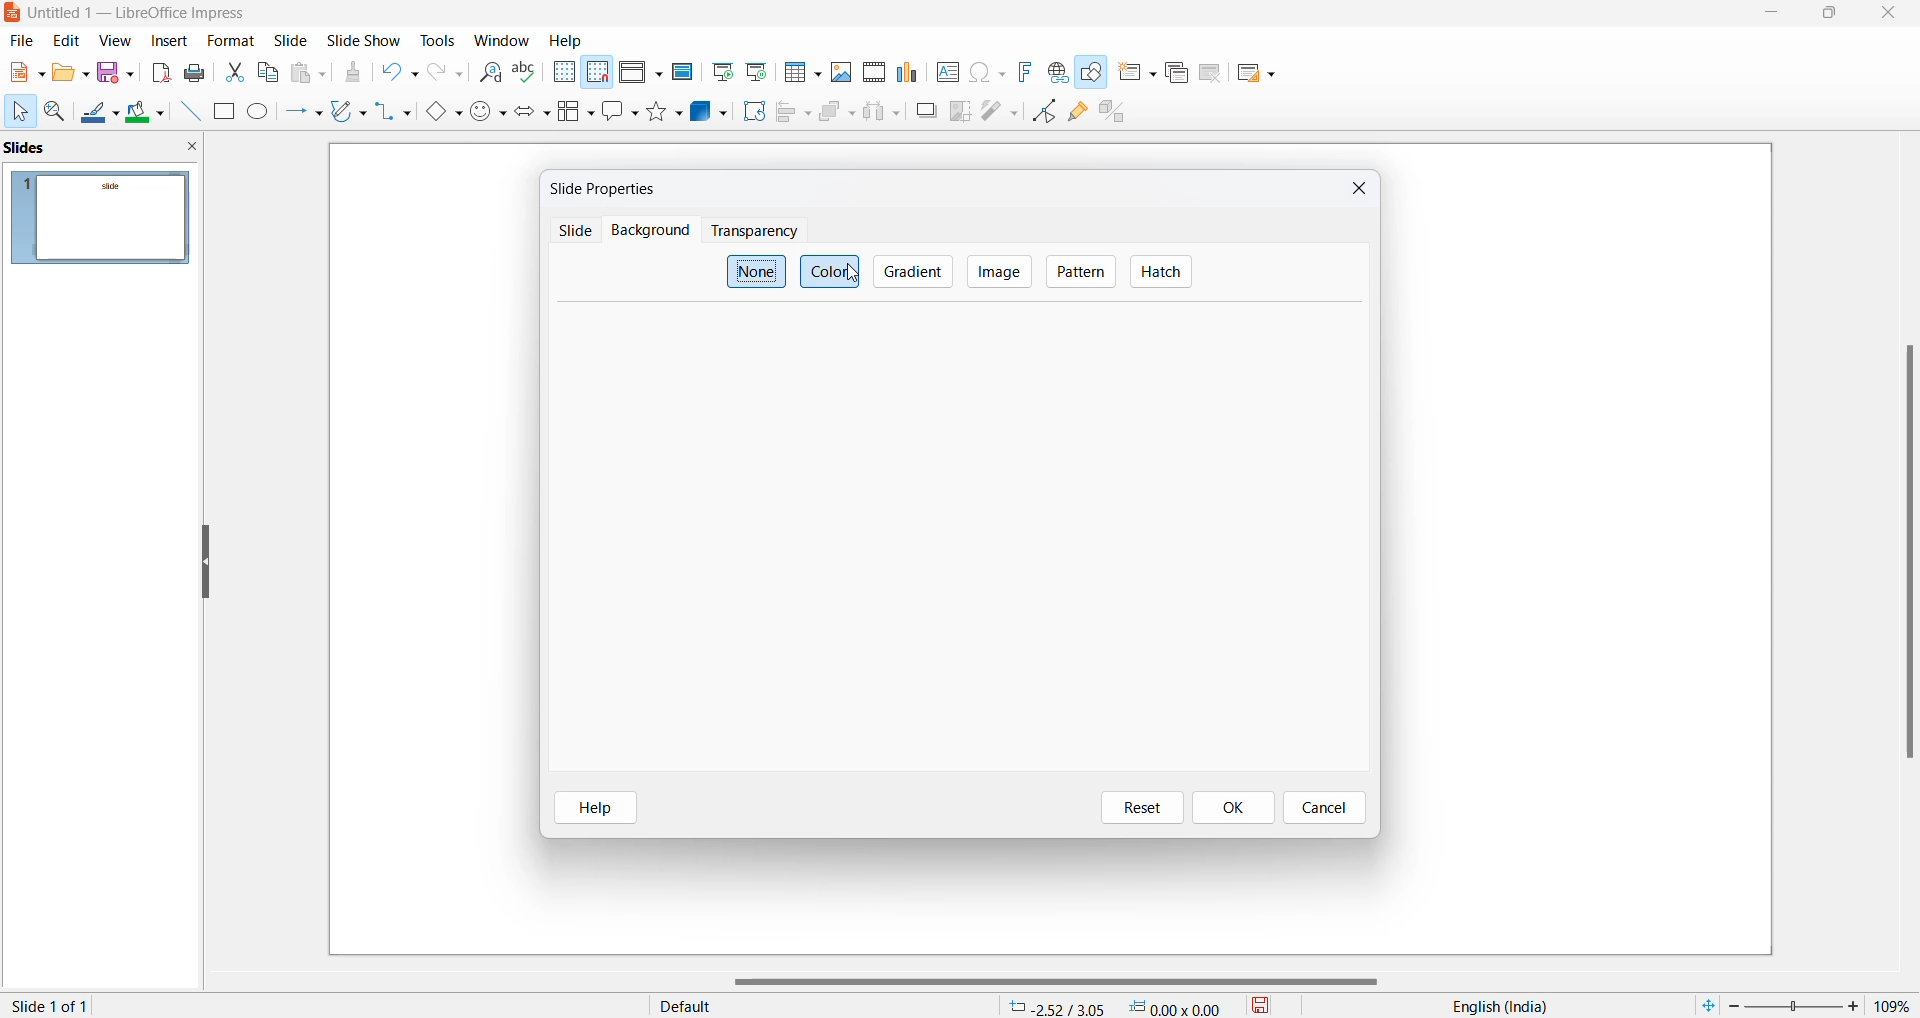 This screenshot has width=1920, height=1018. Describe the element at coordinates (313, 73) in the screenshot. I see `paste options` at that location.